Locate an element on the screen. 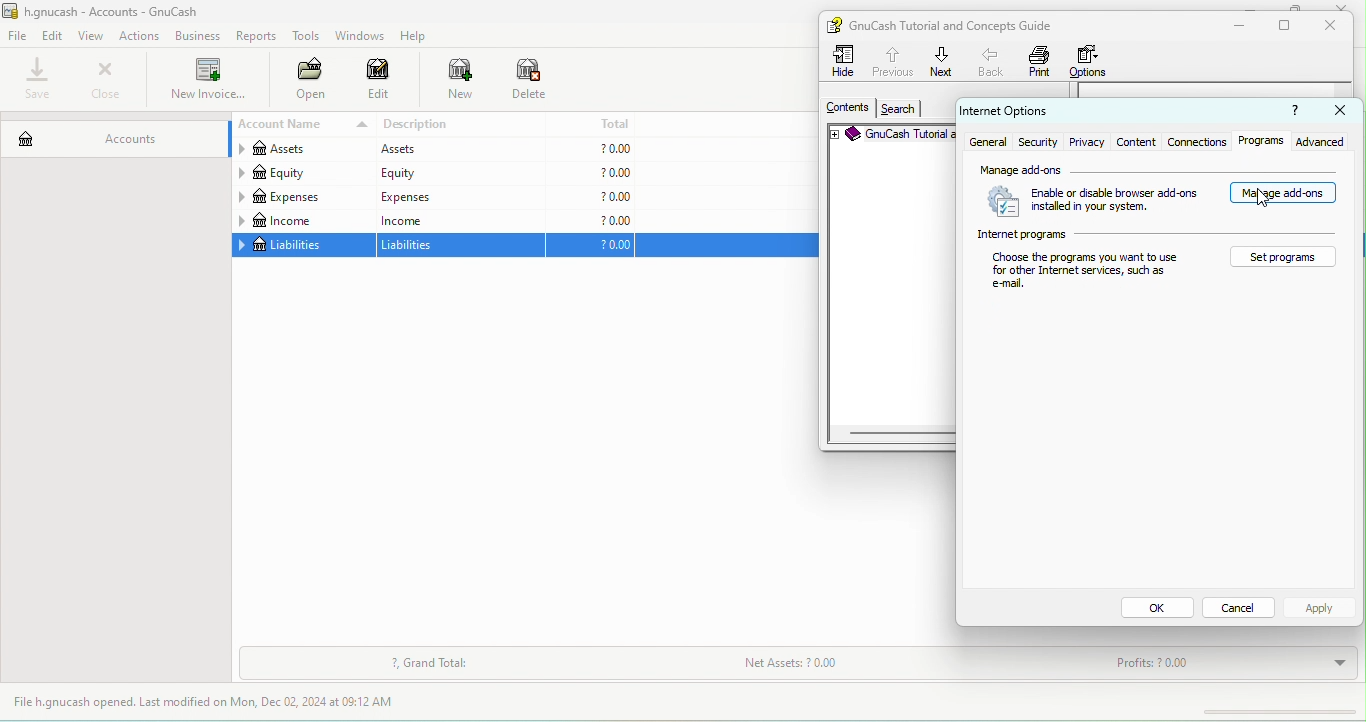  assets is located at coordinates (456, 150).